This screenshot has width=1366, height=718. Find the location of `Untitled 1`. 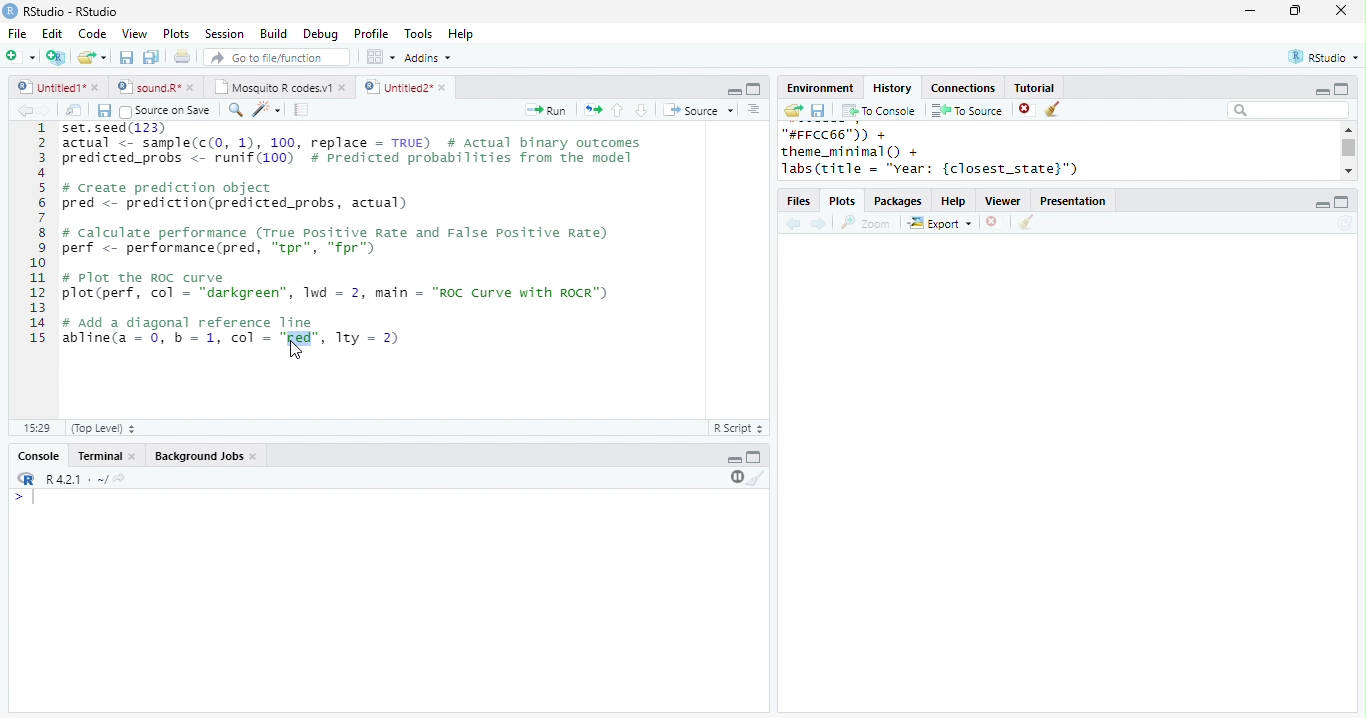

Untitled 1 is located at coordinates (48, 86).